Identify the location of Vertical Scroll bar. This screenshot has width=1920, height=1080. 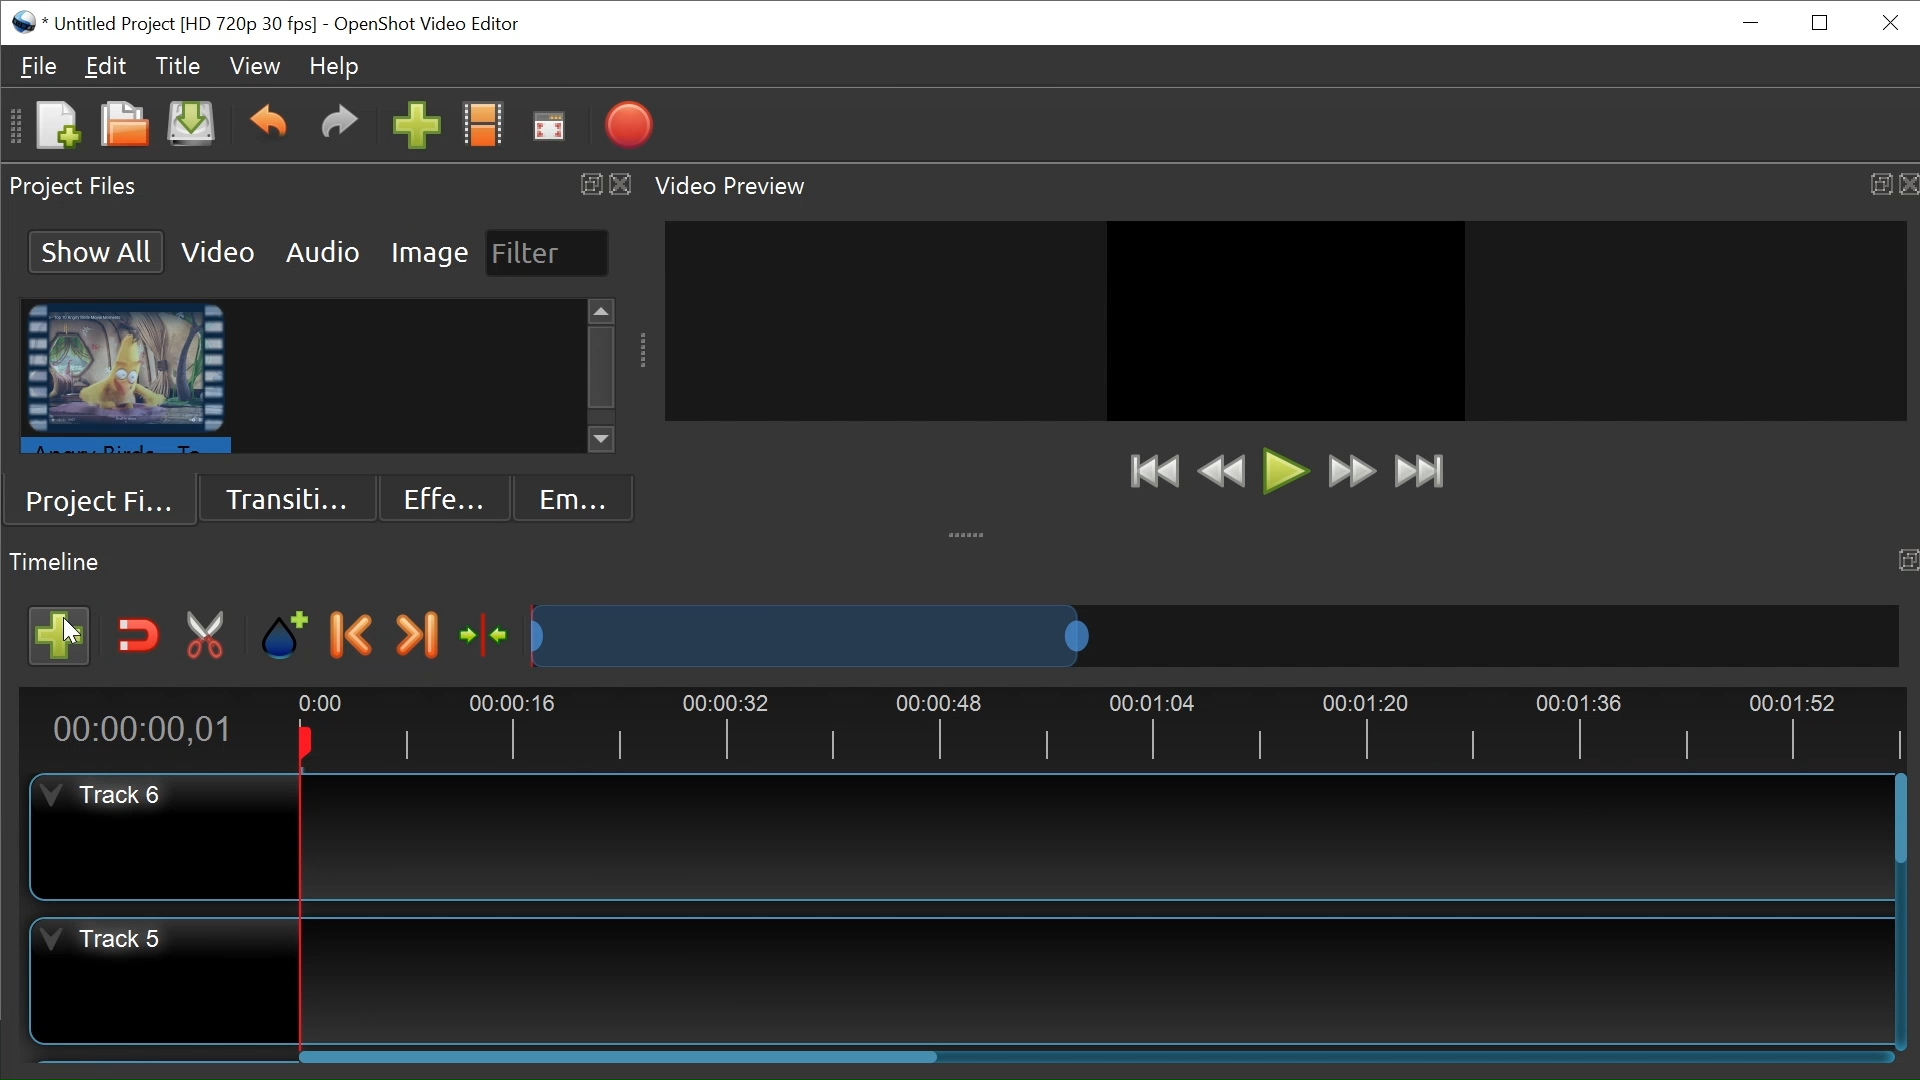
(603, 365).